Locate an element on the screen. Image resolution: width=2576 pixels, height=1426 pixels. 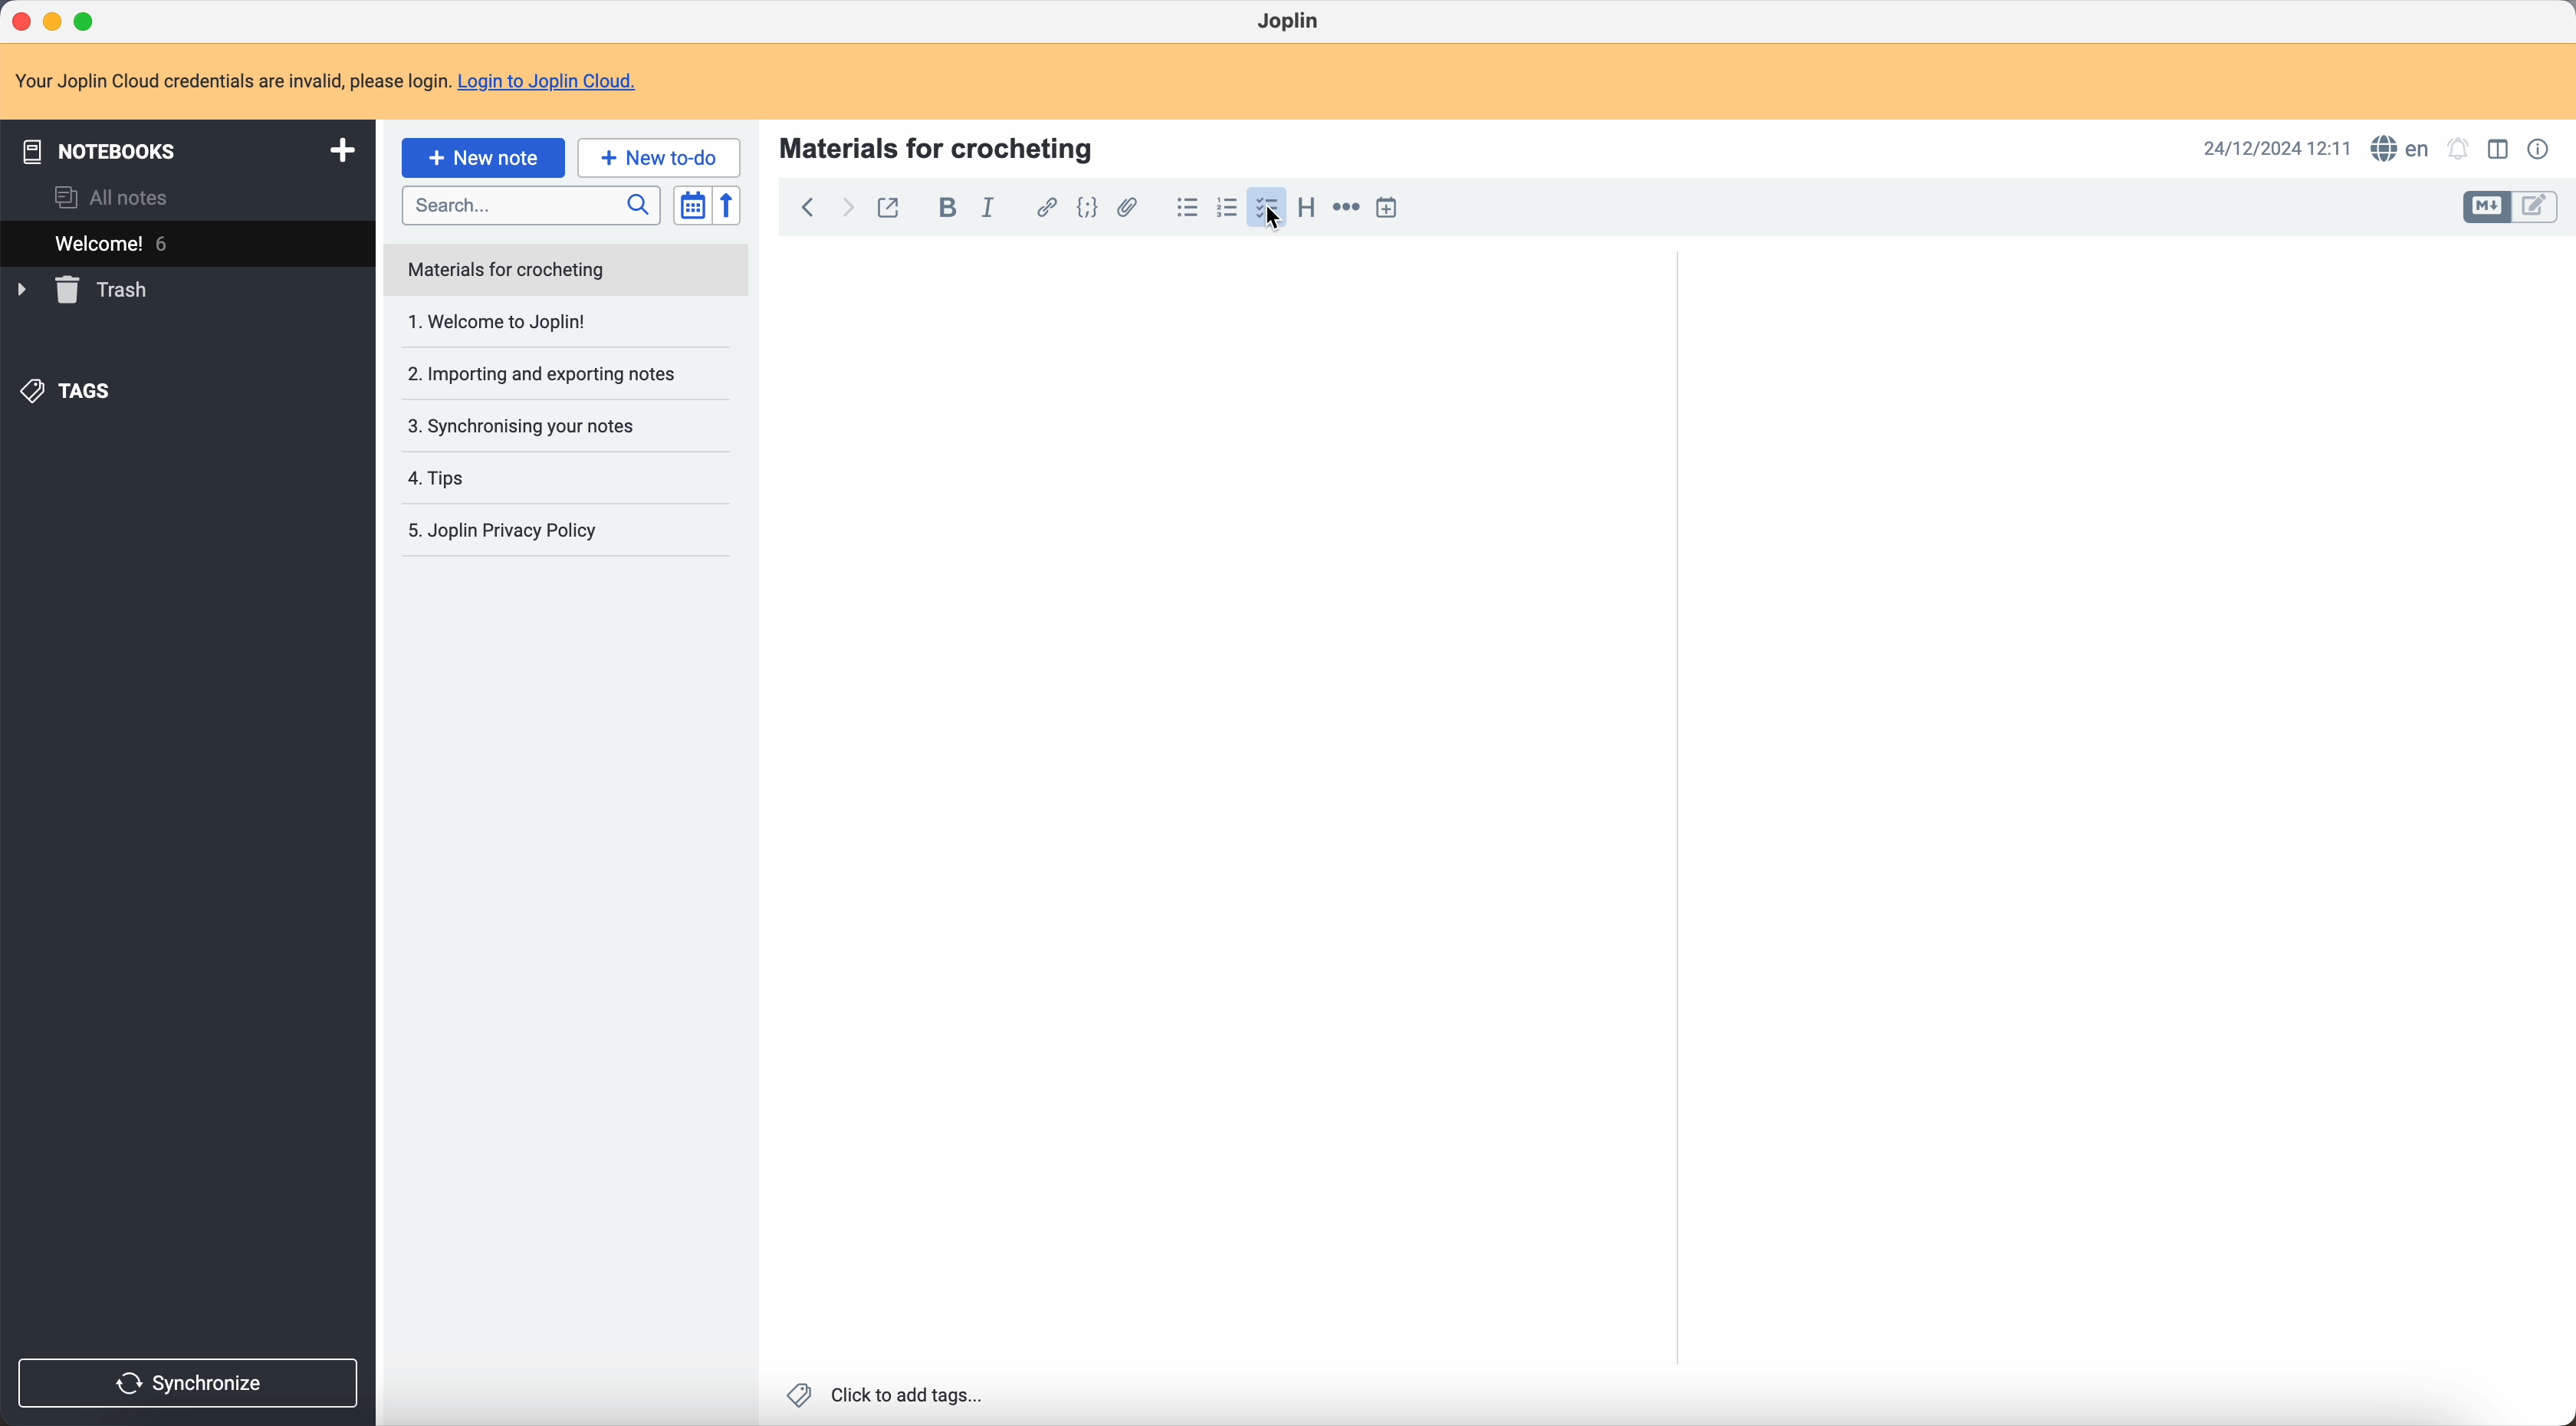
Joplin privacy policy is located at coordinates (514, 534).